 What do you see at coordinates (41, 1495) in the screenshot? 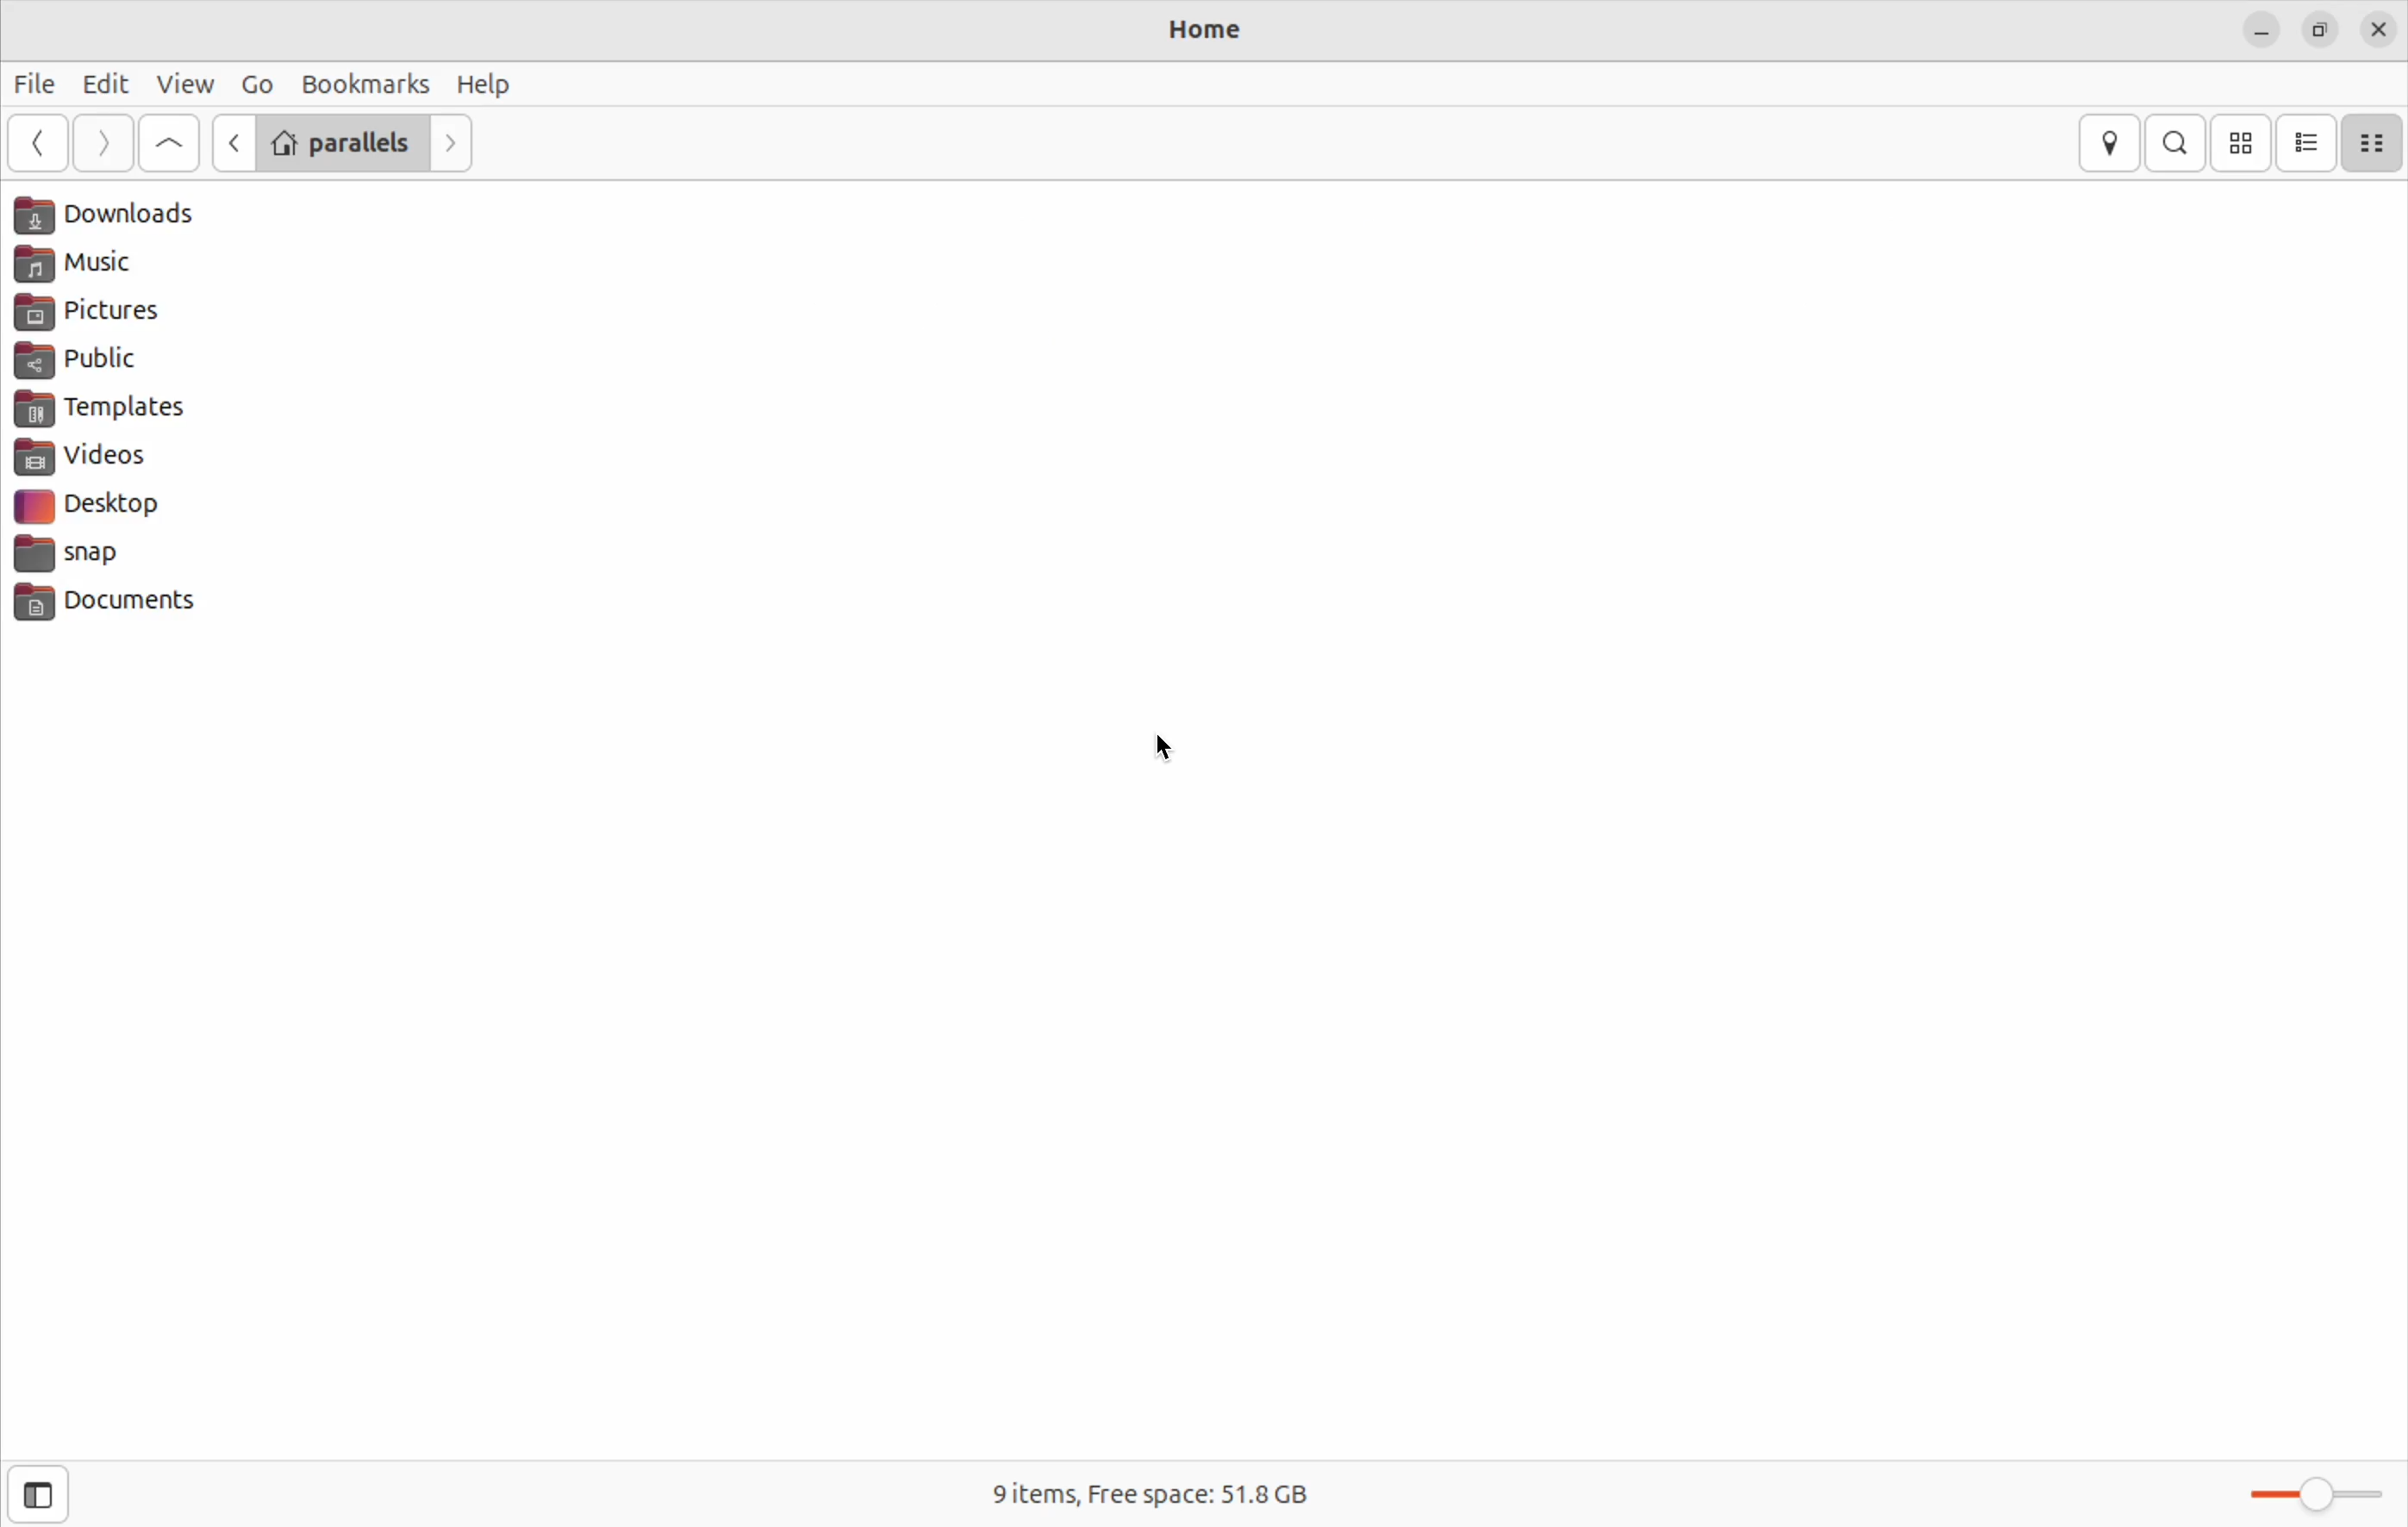
I see `open side bar` at bounding box center [41, 1495].